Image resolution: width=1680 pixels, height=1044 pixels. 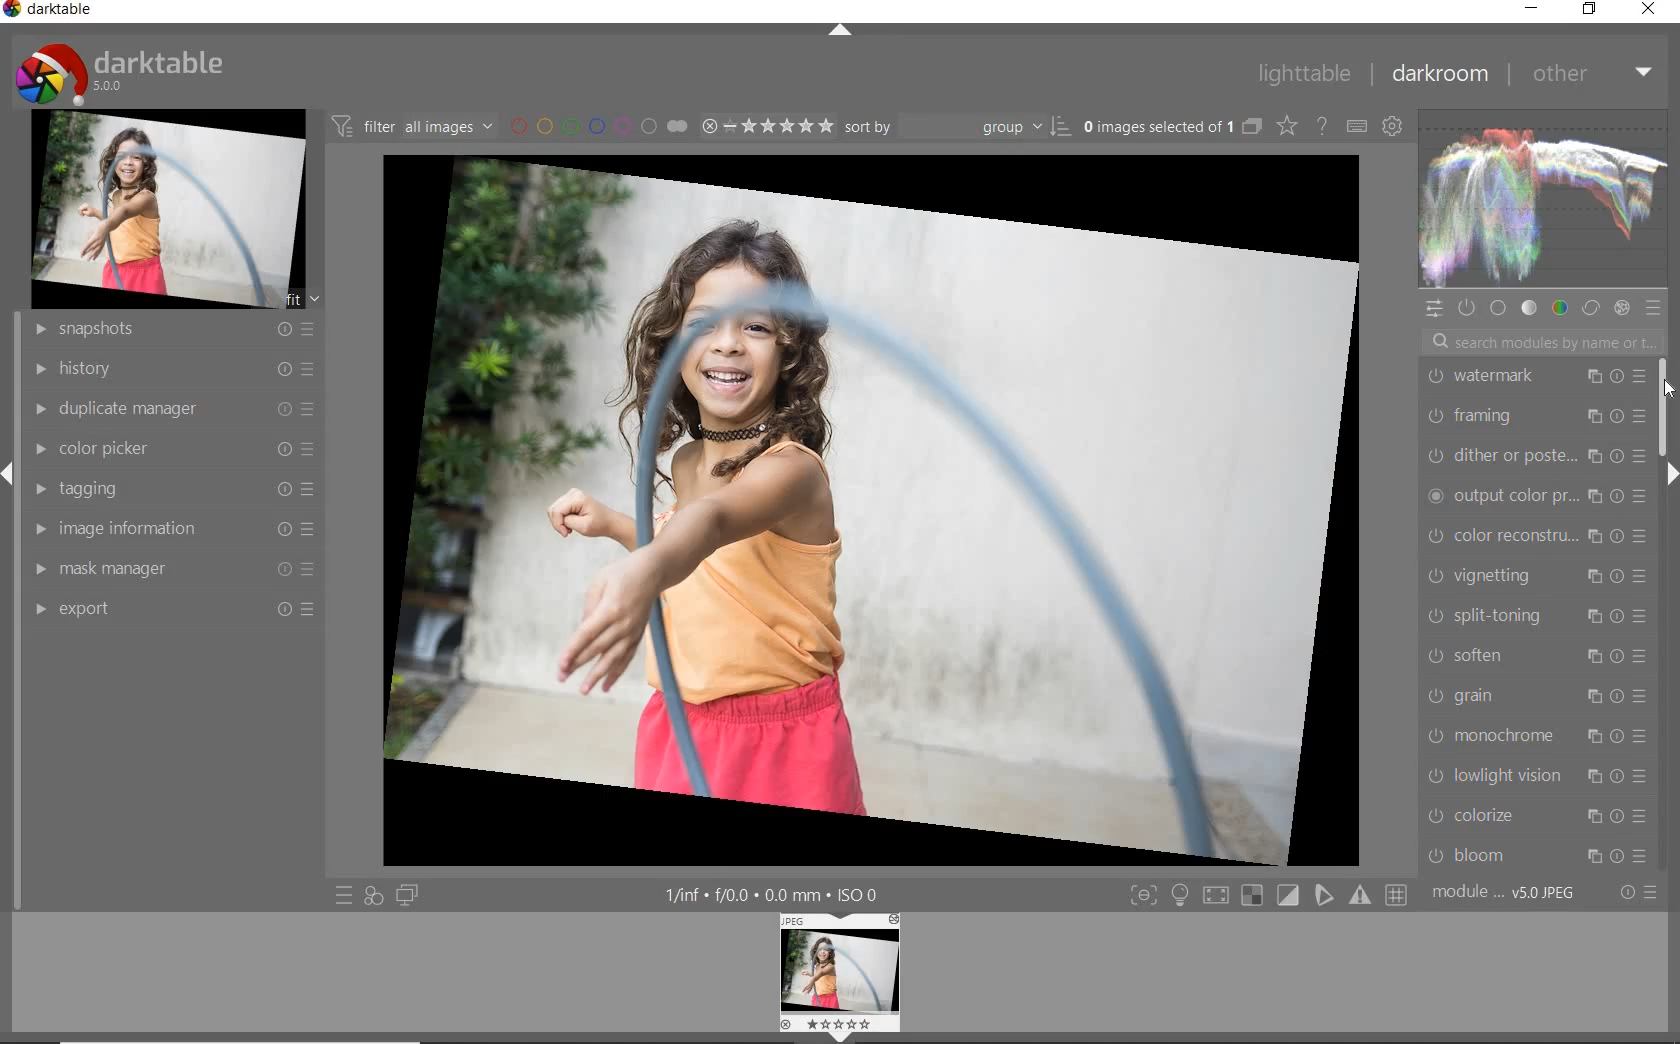 What do you see at coordinates (1498, 309) in the screenshot?
I see `base` at bounding box center [1498, 309].